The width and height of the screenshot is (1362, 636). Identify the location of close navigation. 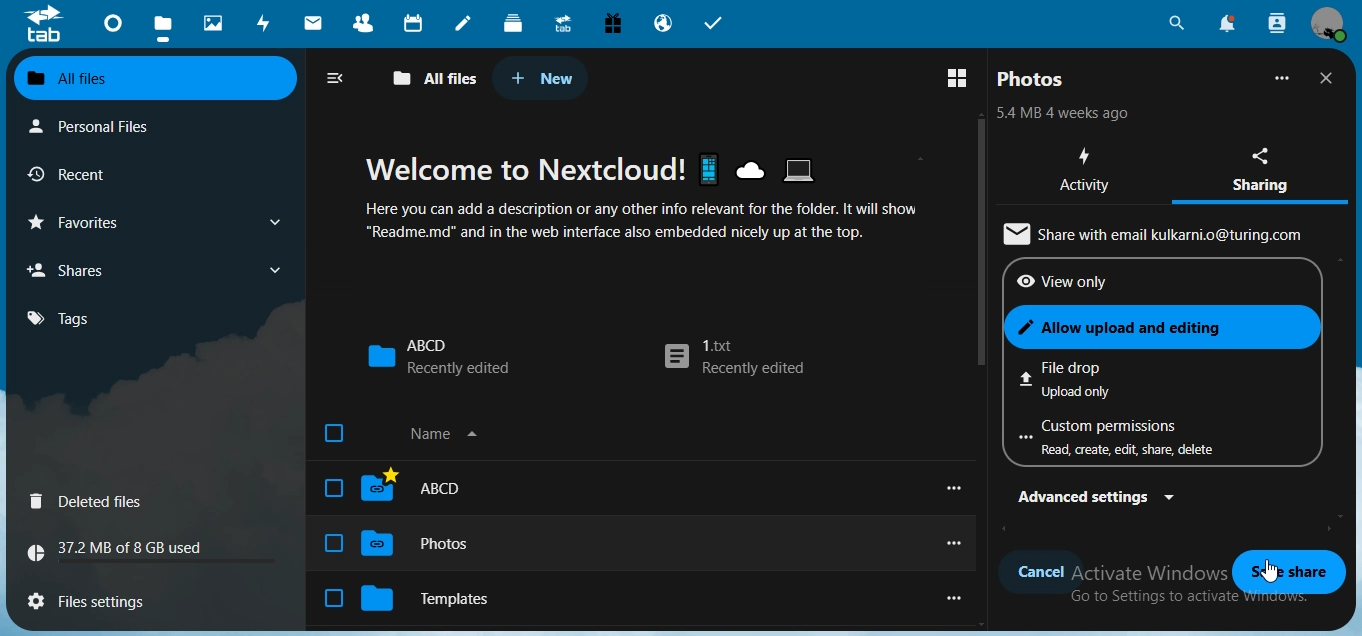
(340, 78).